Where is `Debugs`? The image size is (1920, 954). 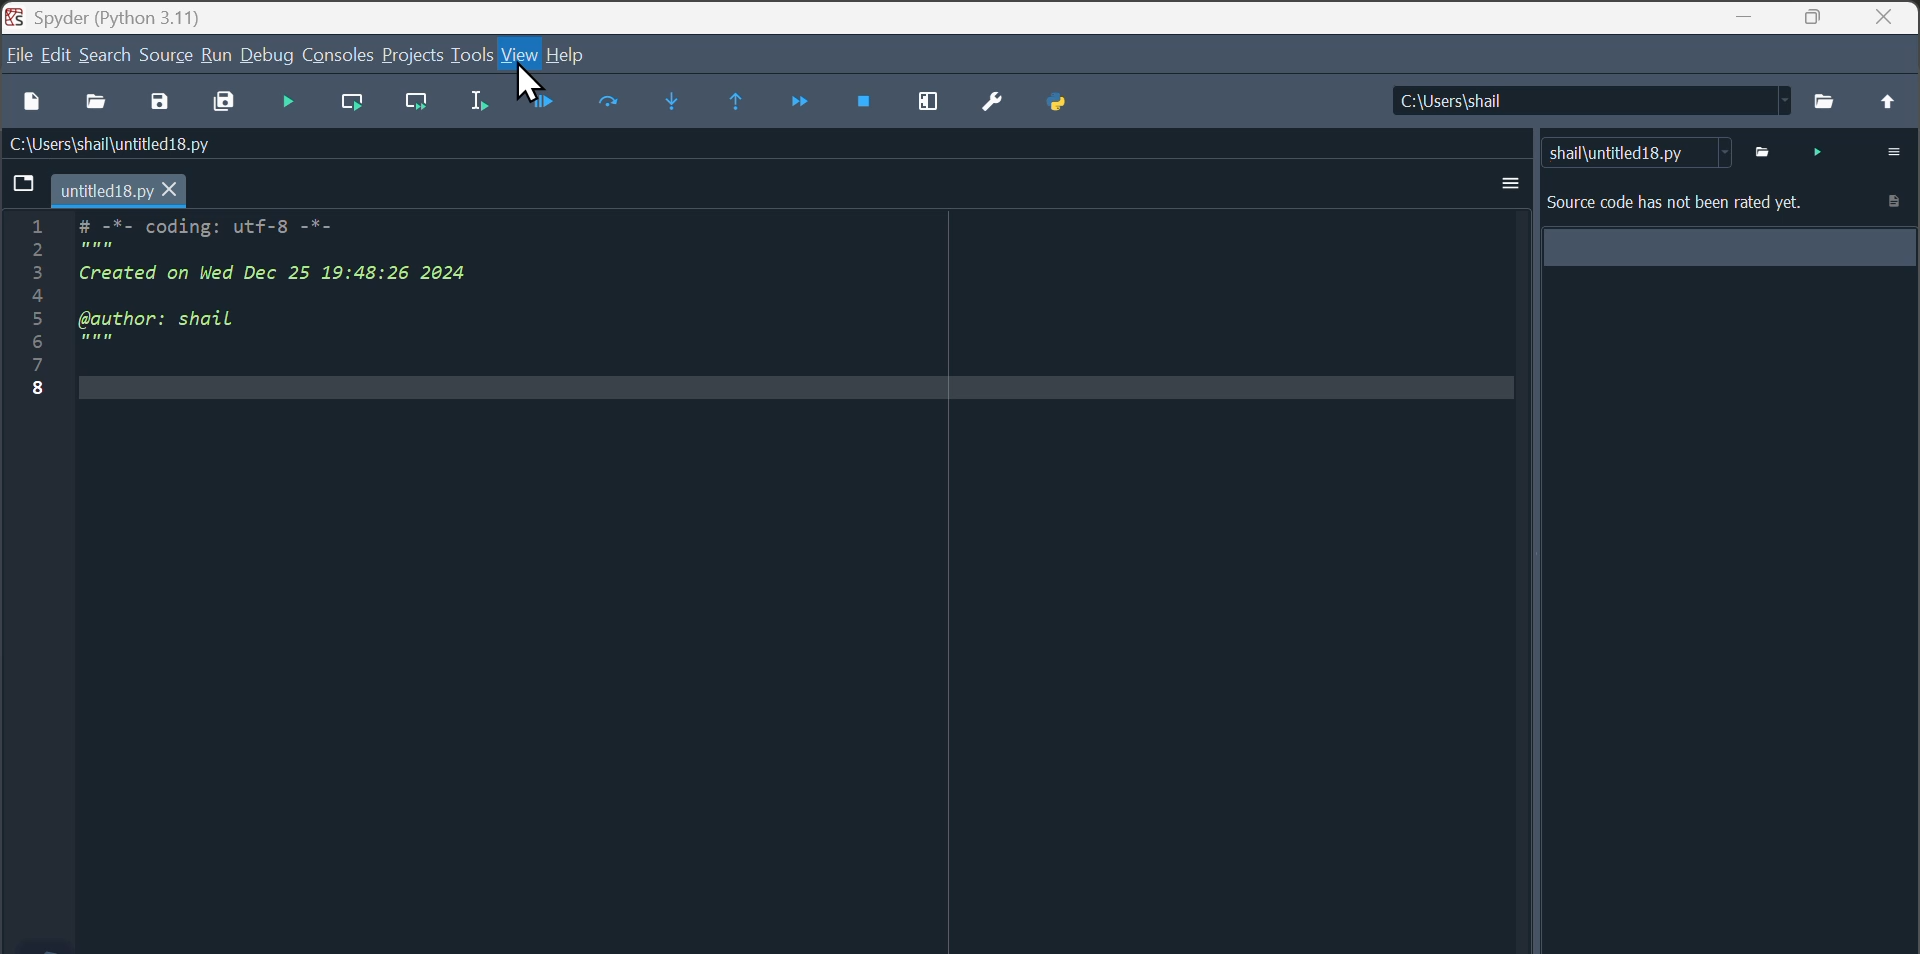
Debugs is located at coordinates (268, 52).